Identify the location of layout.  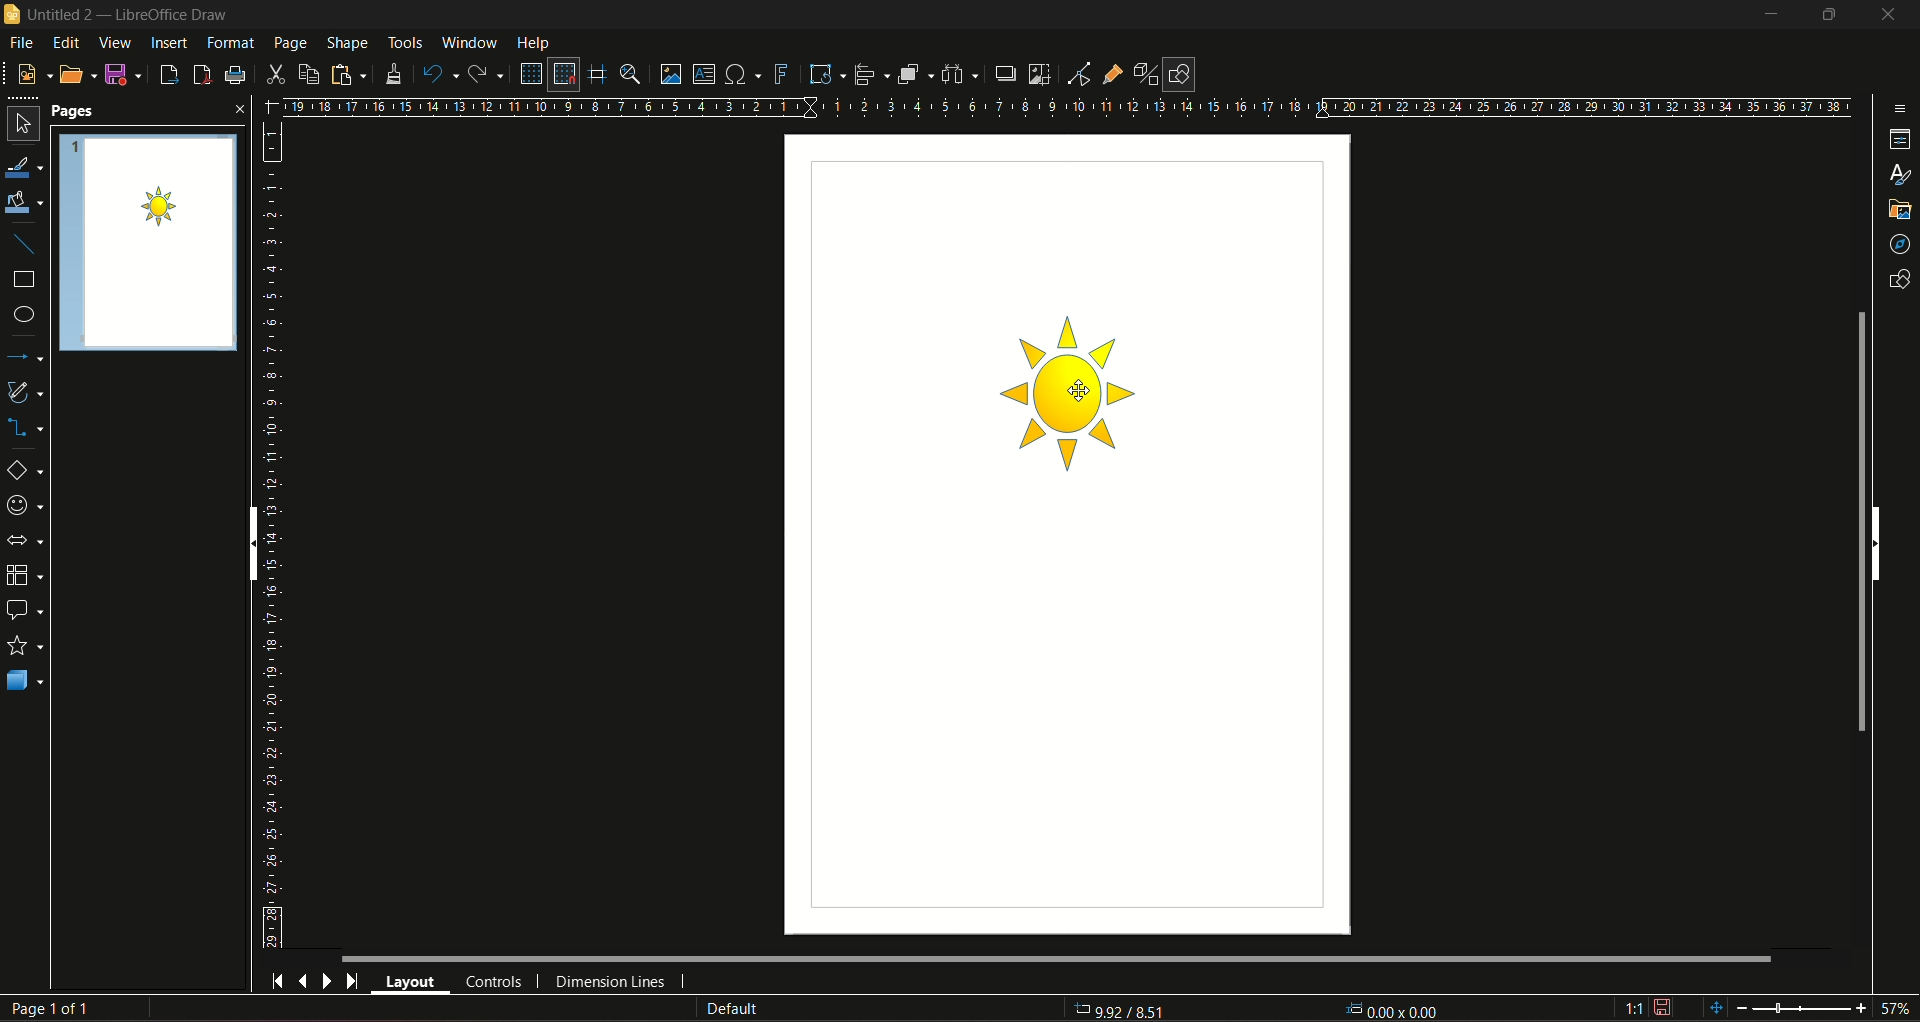
(411, 983).